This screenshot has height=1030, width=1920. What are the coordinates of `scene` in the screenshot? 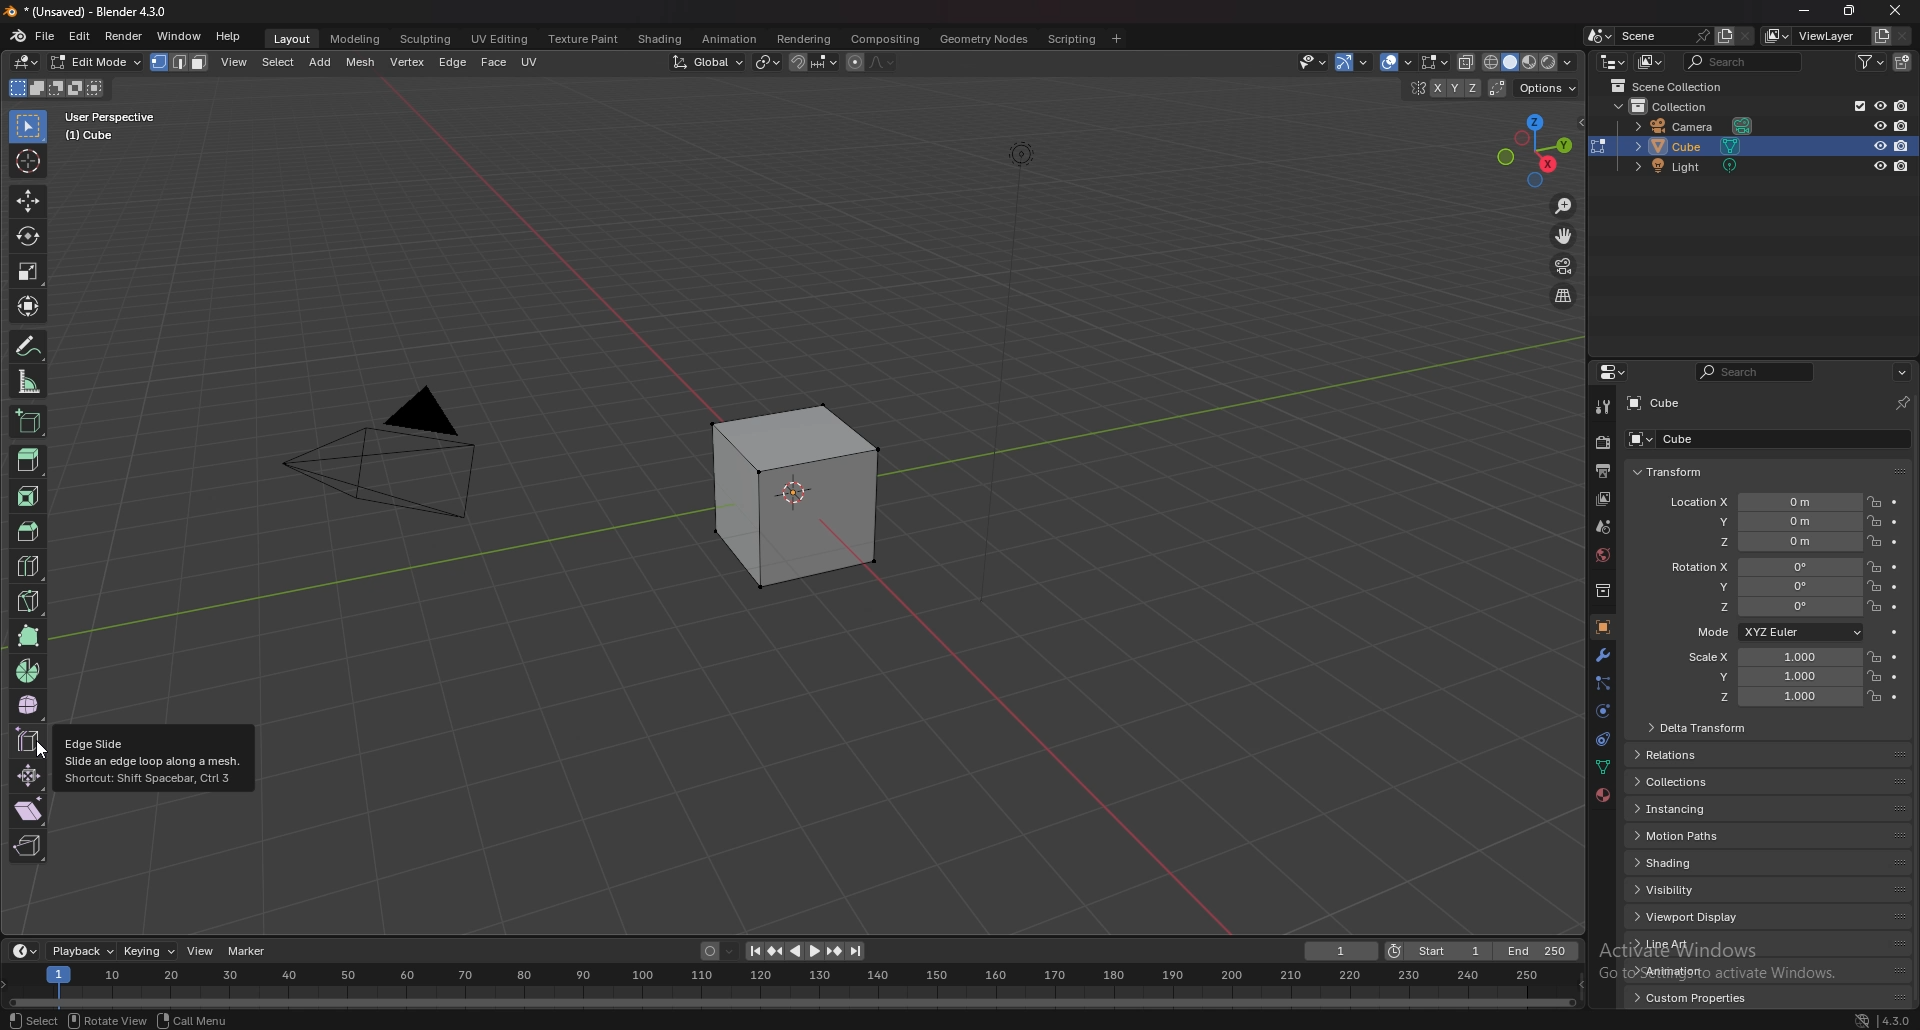 It's located at (1606, 525).